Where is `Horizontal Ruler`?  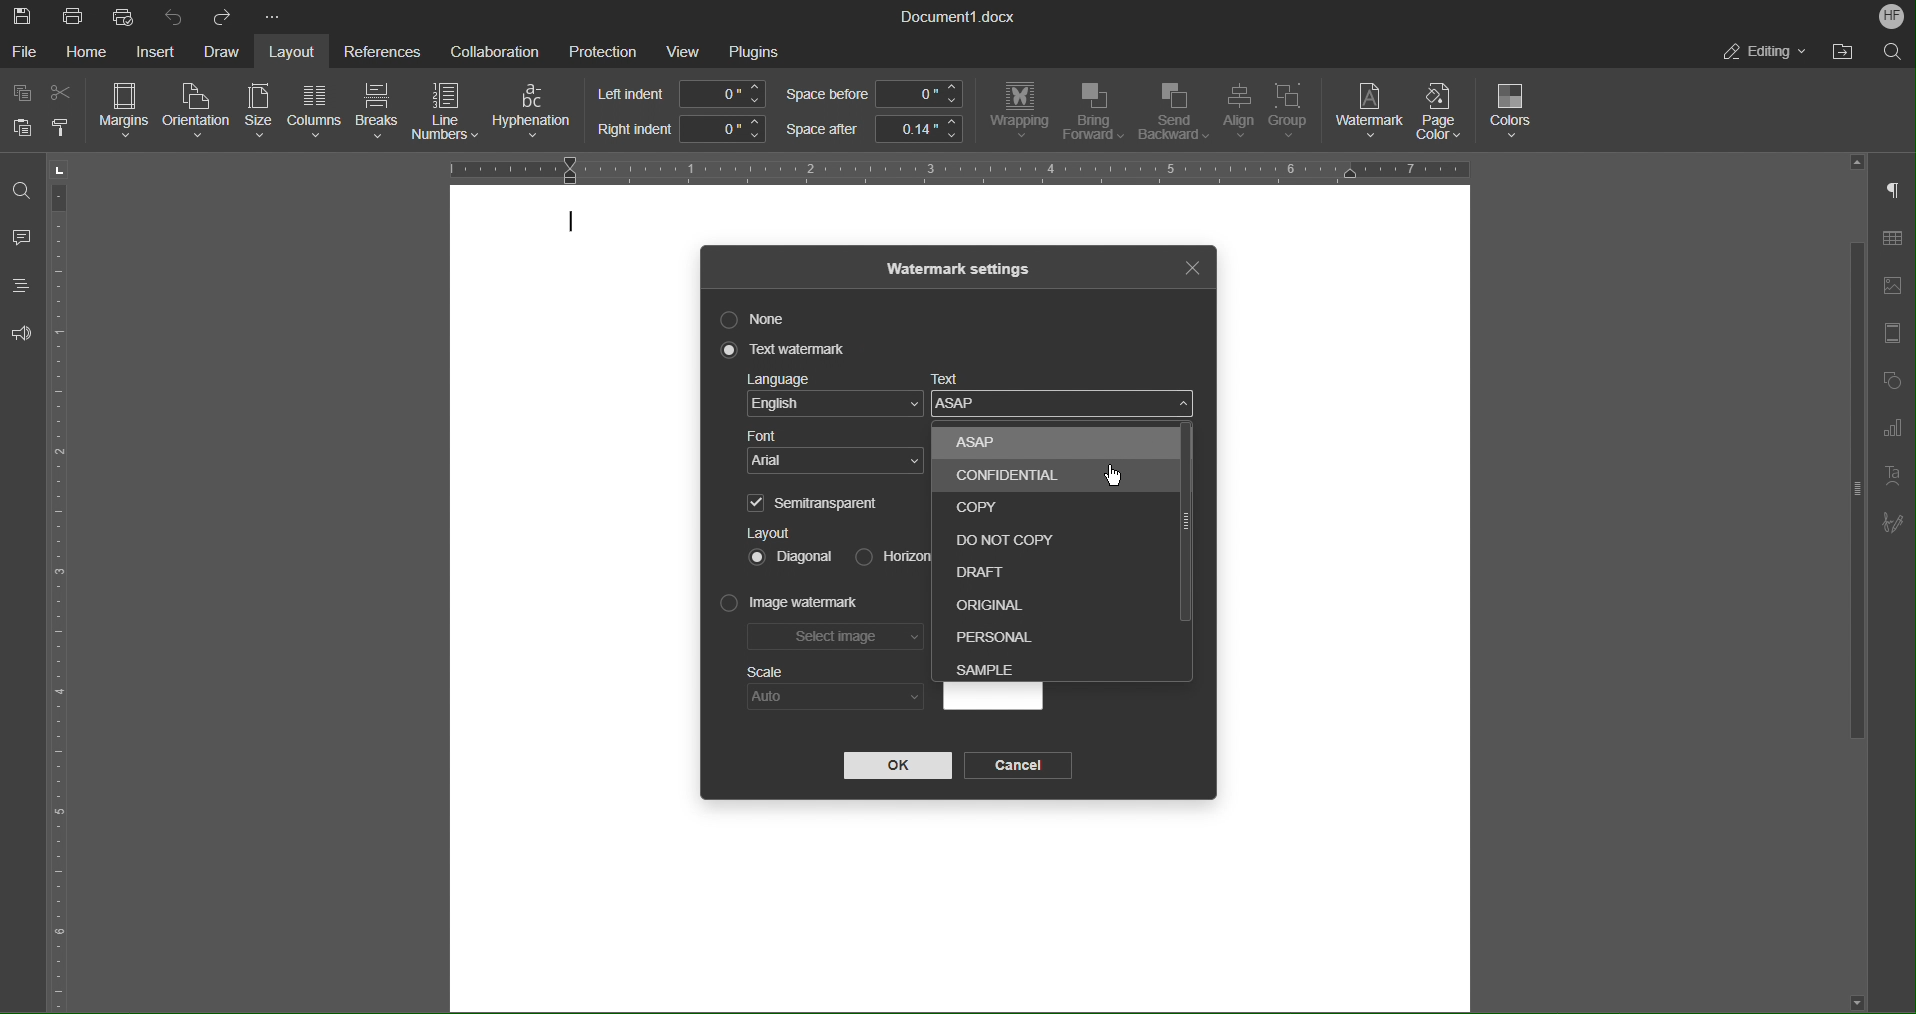
Horizontal Ruler is located at coordinates (951, 167).